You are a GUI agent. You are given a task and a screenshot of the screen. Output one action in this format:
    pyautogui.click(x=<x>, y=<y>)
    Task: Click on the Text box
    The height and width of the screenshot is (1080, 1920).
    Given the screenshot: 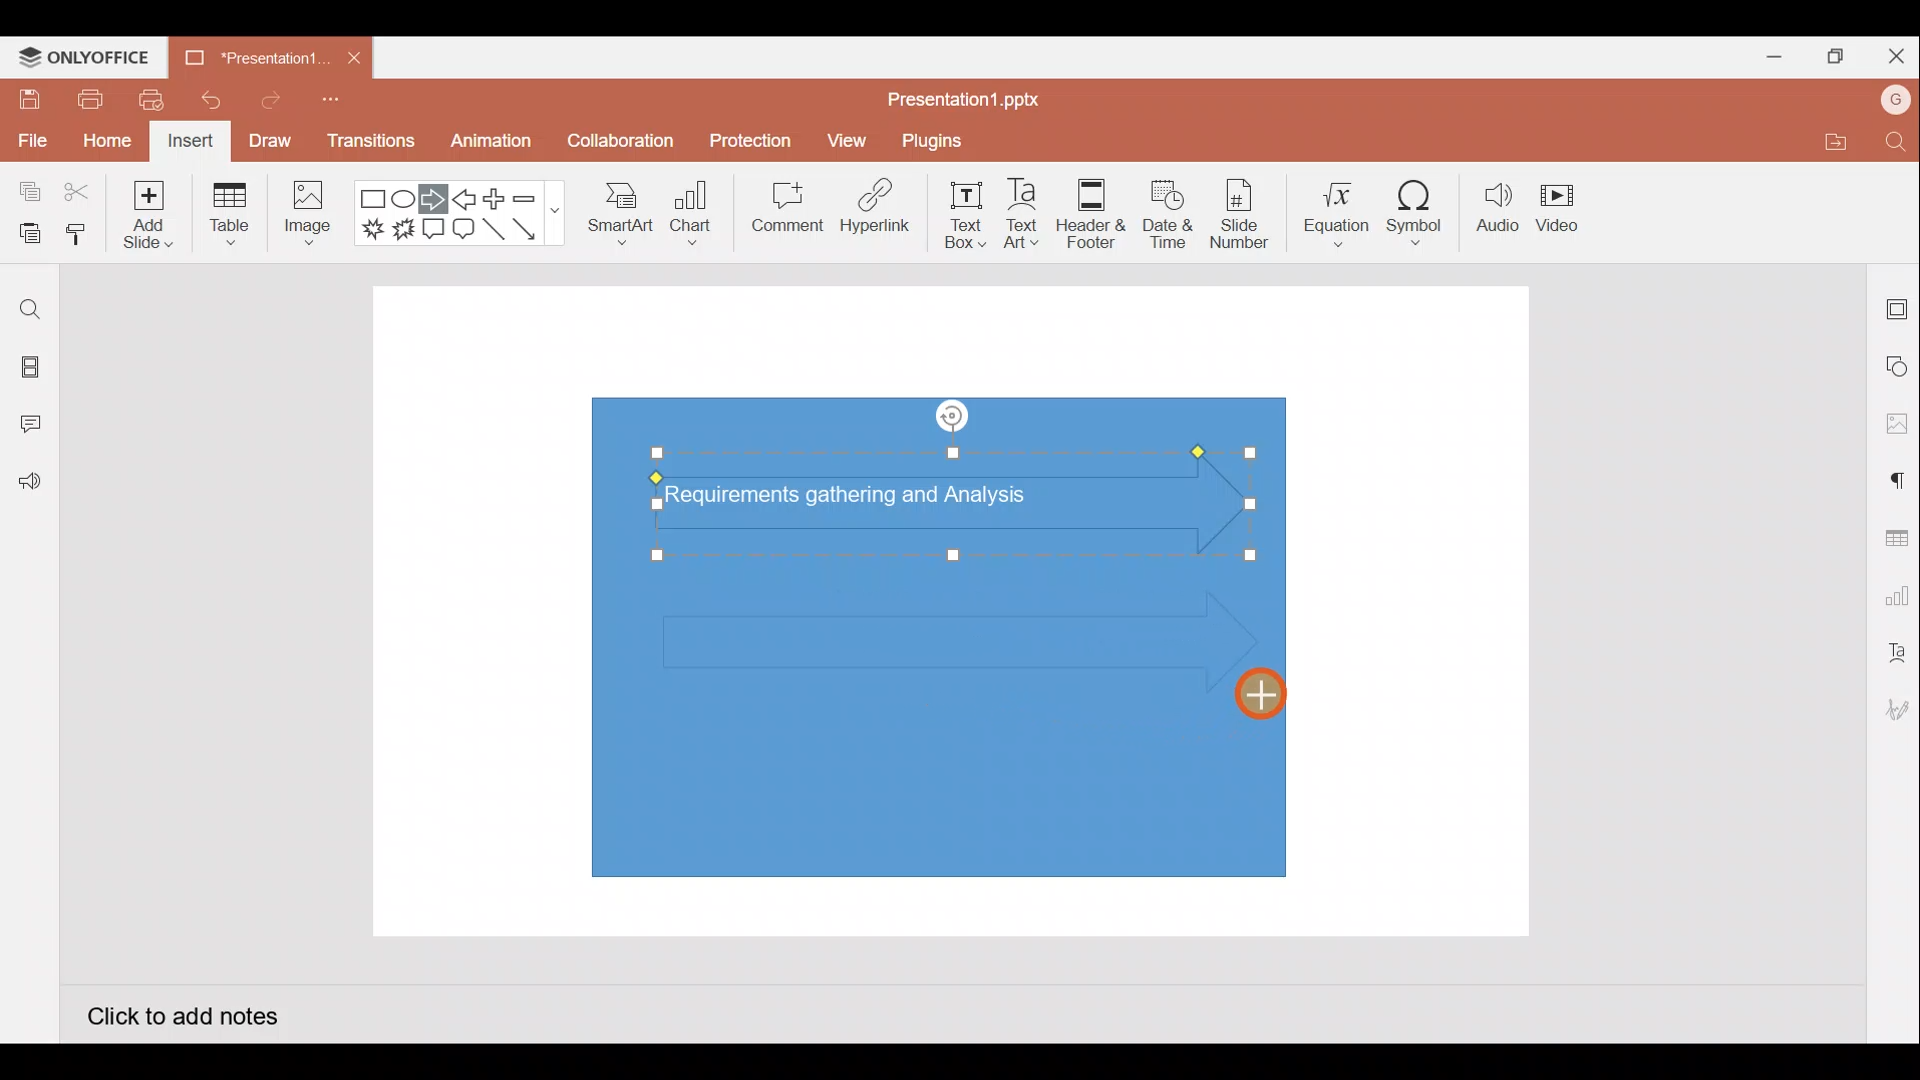 What is the action you would take?
    pyautogui.click(x=967, y=215)
    